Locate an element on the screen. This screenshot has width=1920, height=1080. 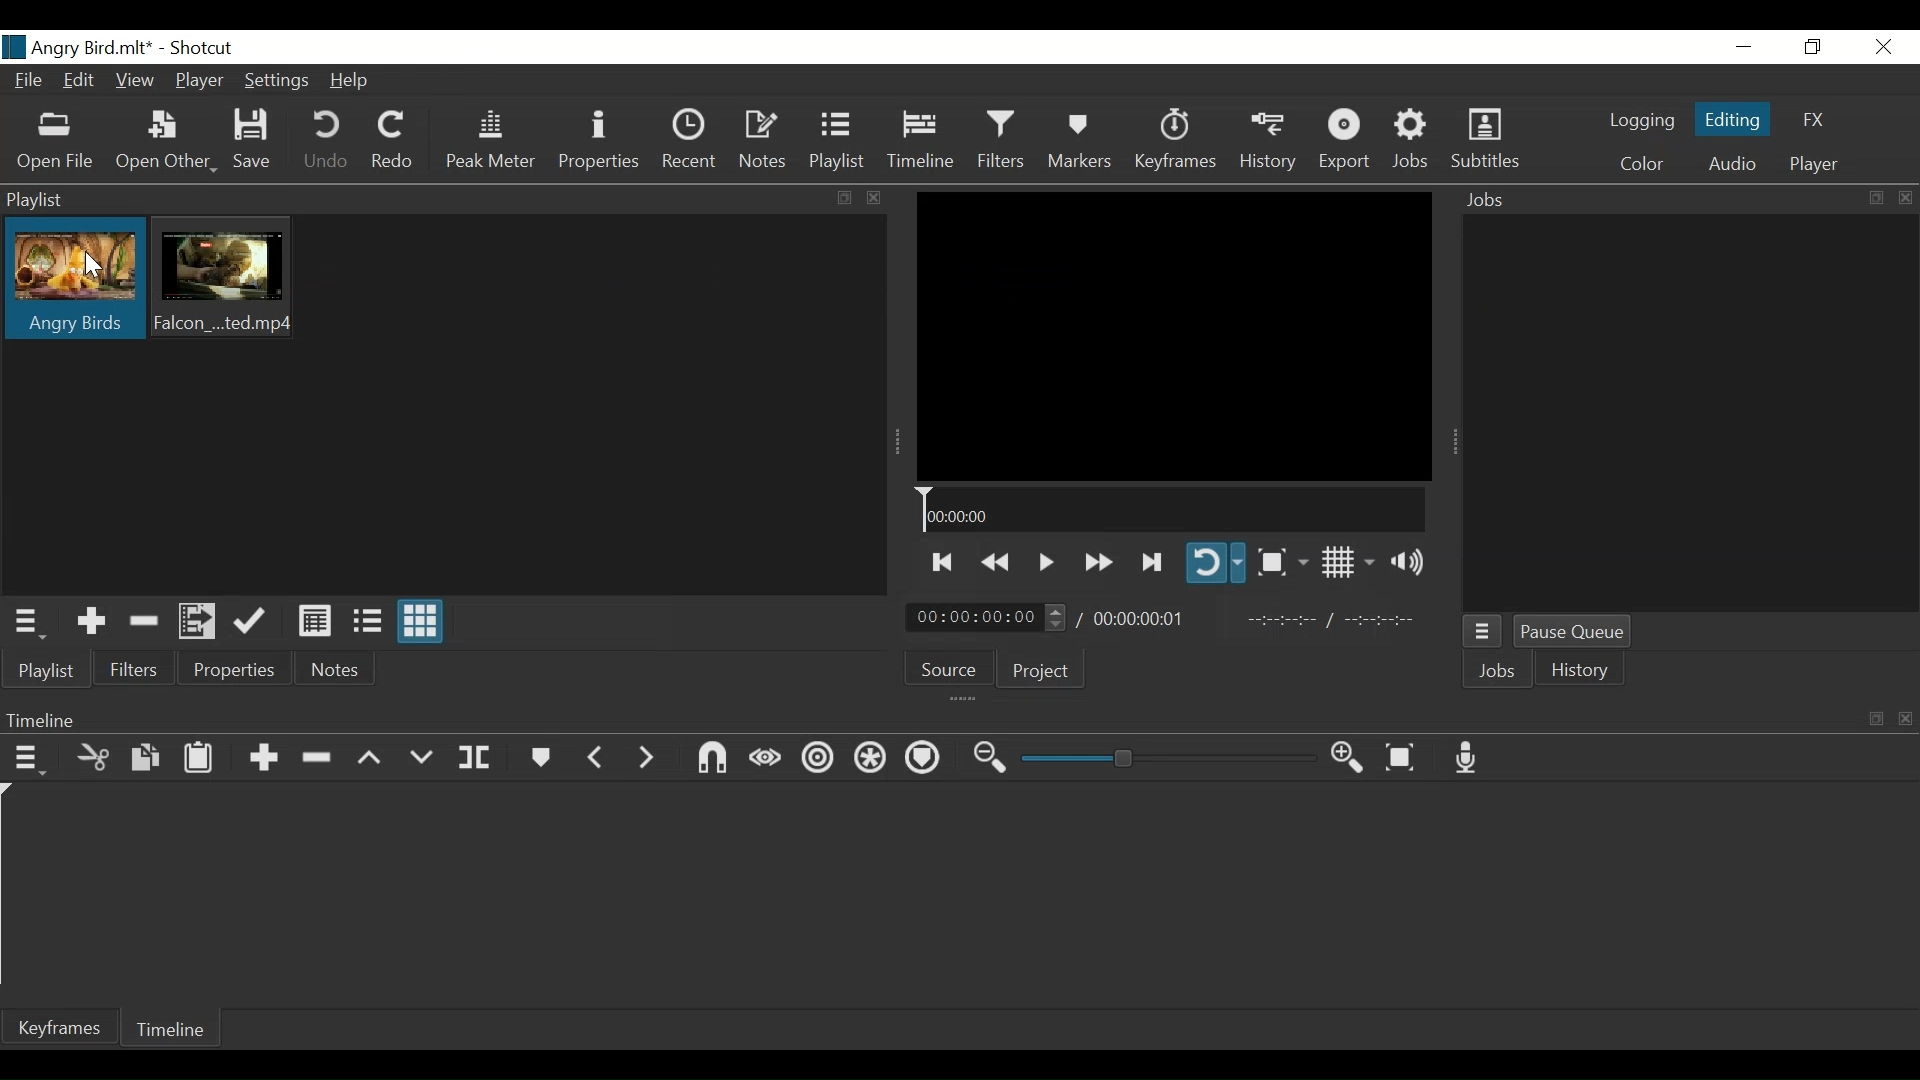
Overwrite is located at coordinates (421, 754).